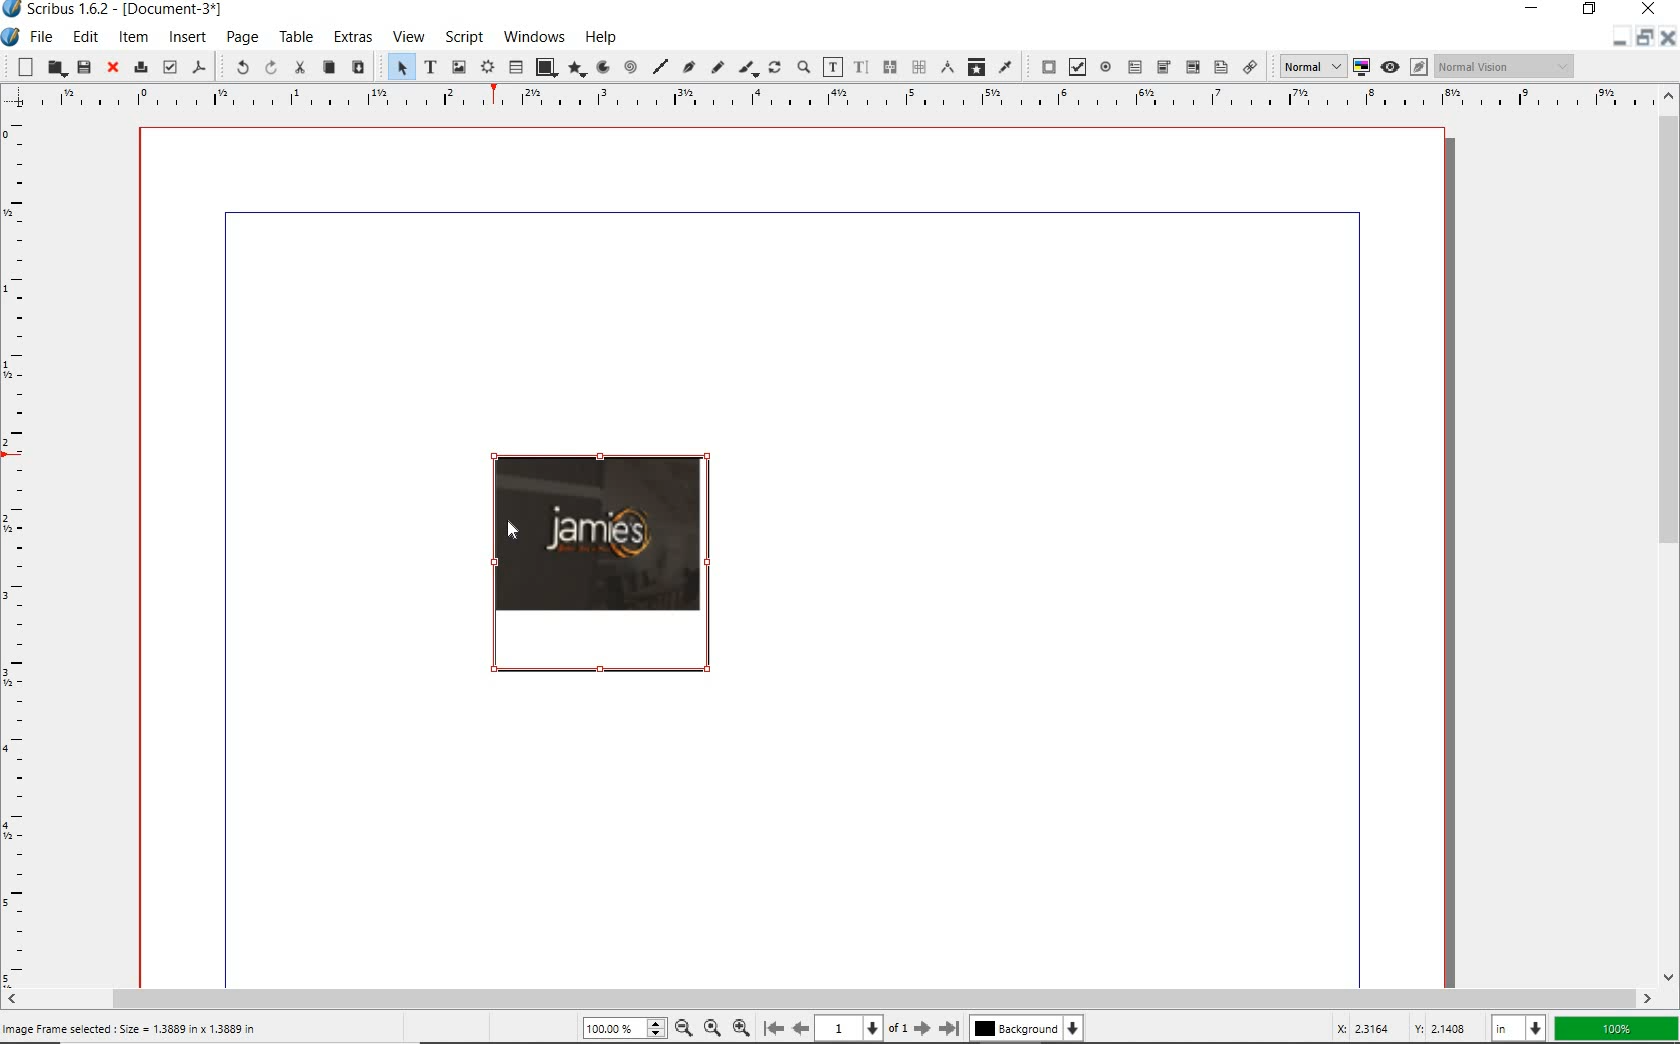 This screenshot has height=1044, width=1680. What do you see at coordinates (1506, 66) in the screenshot?
I see `visual appearance of display` at bounding box center [1506, 66].